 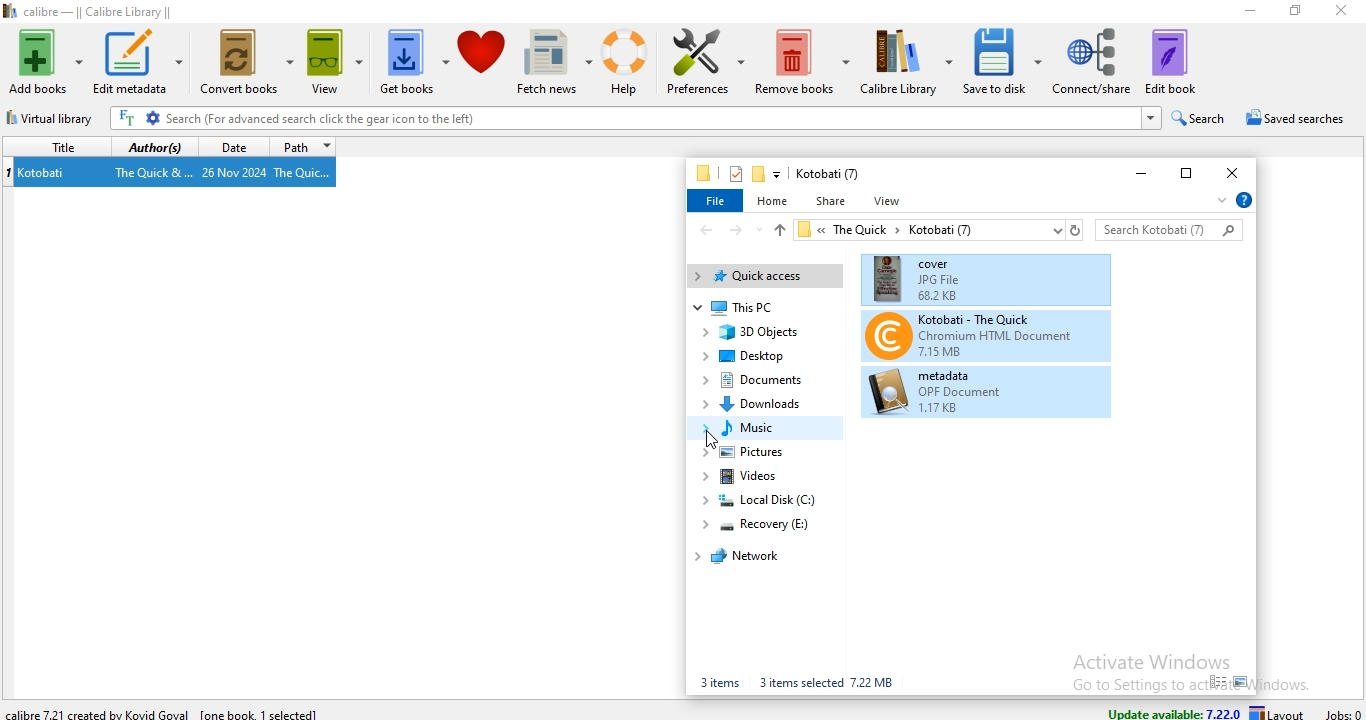 What do you see at coordinates (303, 147) in the screenshot?
I see `path` at bounding box center [303, 147].